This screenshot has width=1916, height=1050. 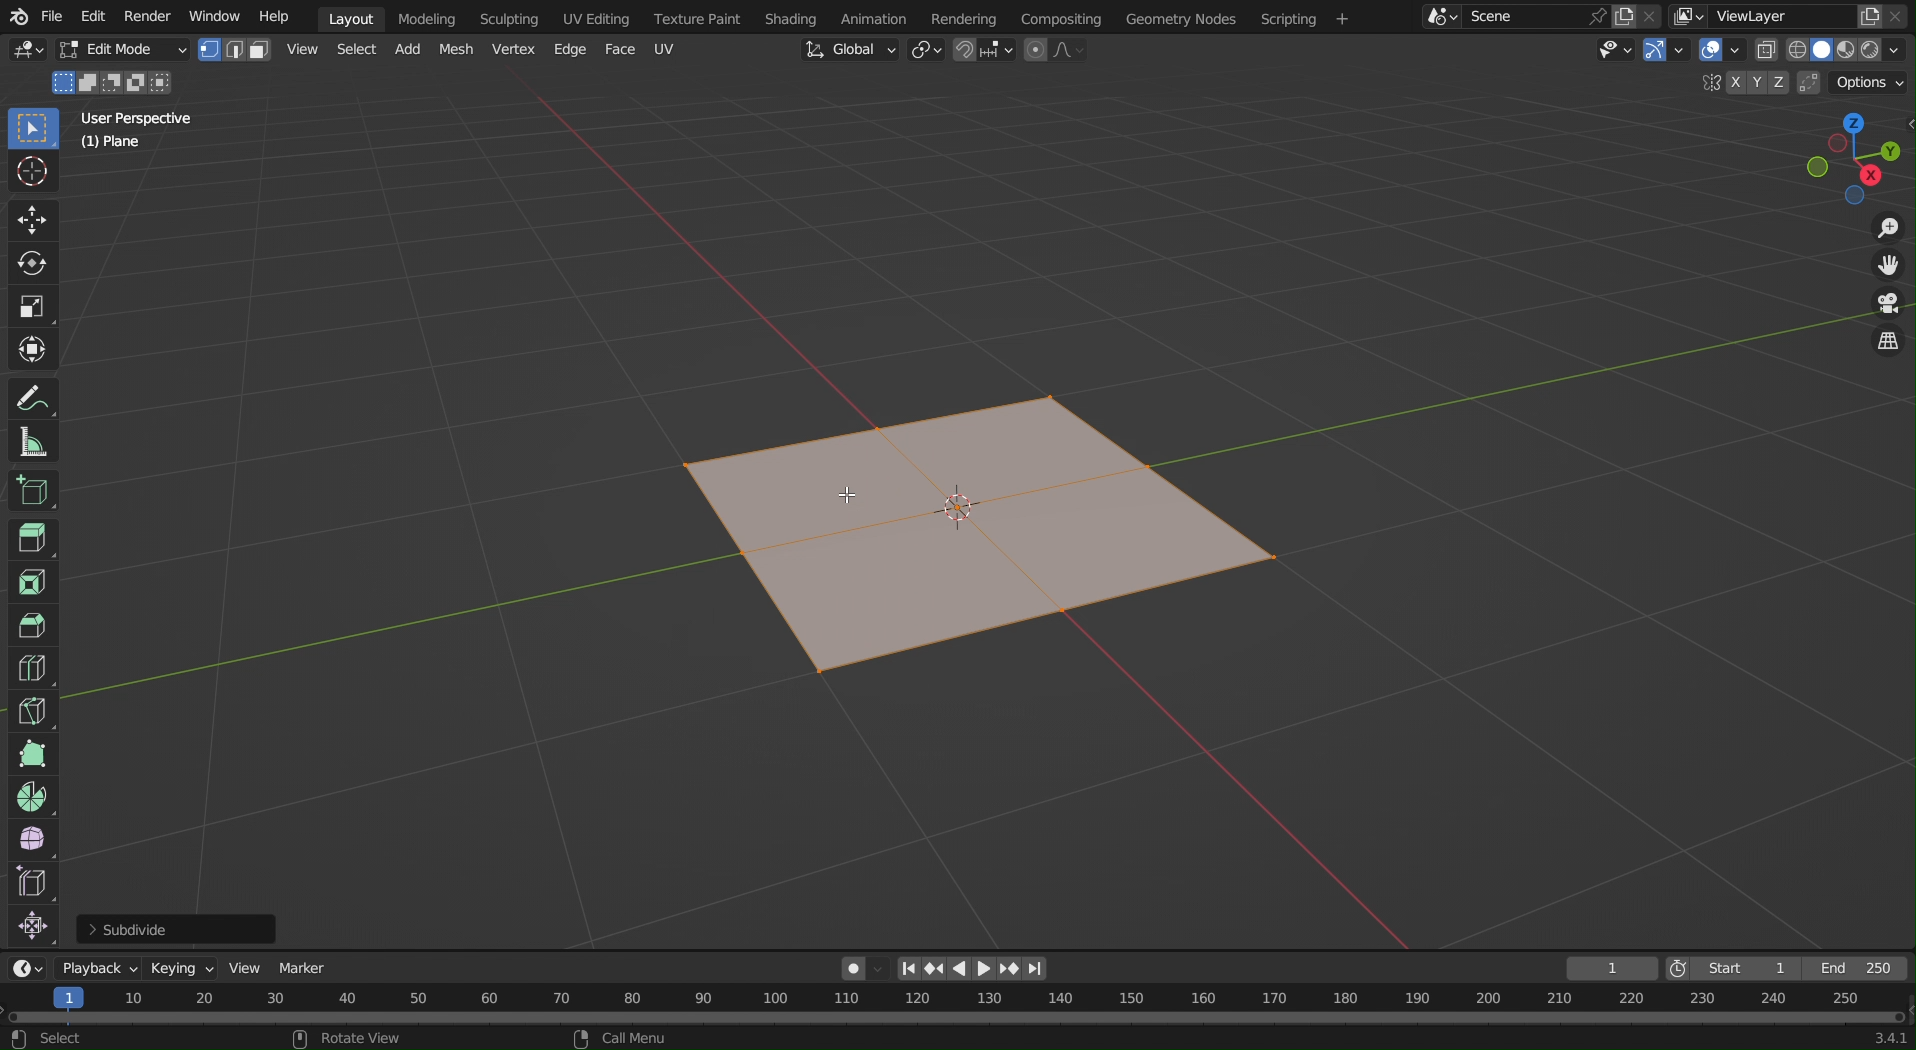 I want to click on Viewport Shading, so click(x=1836, y=50).